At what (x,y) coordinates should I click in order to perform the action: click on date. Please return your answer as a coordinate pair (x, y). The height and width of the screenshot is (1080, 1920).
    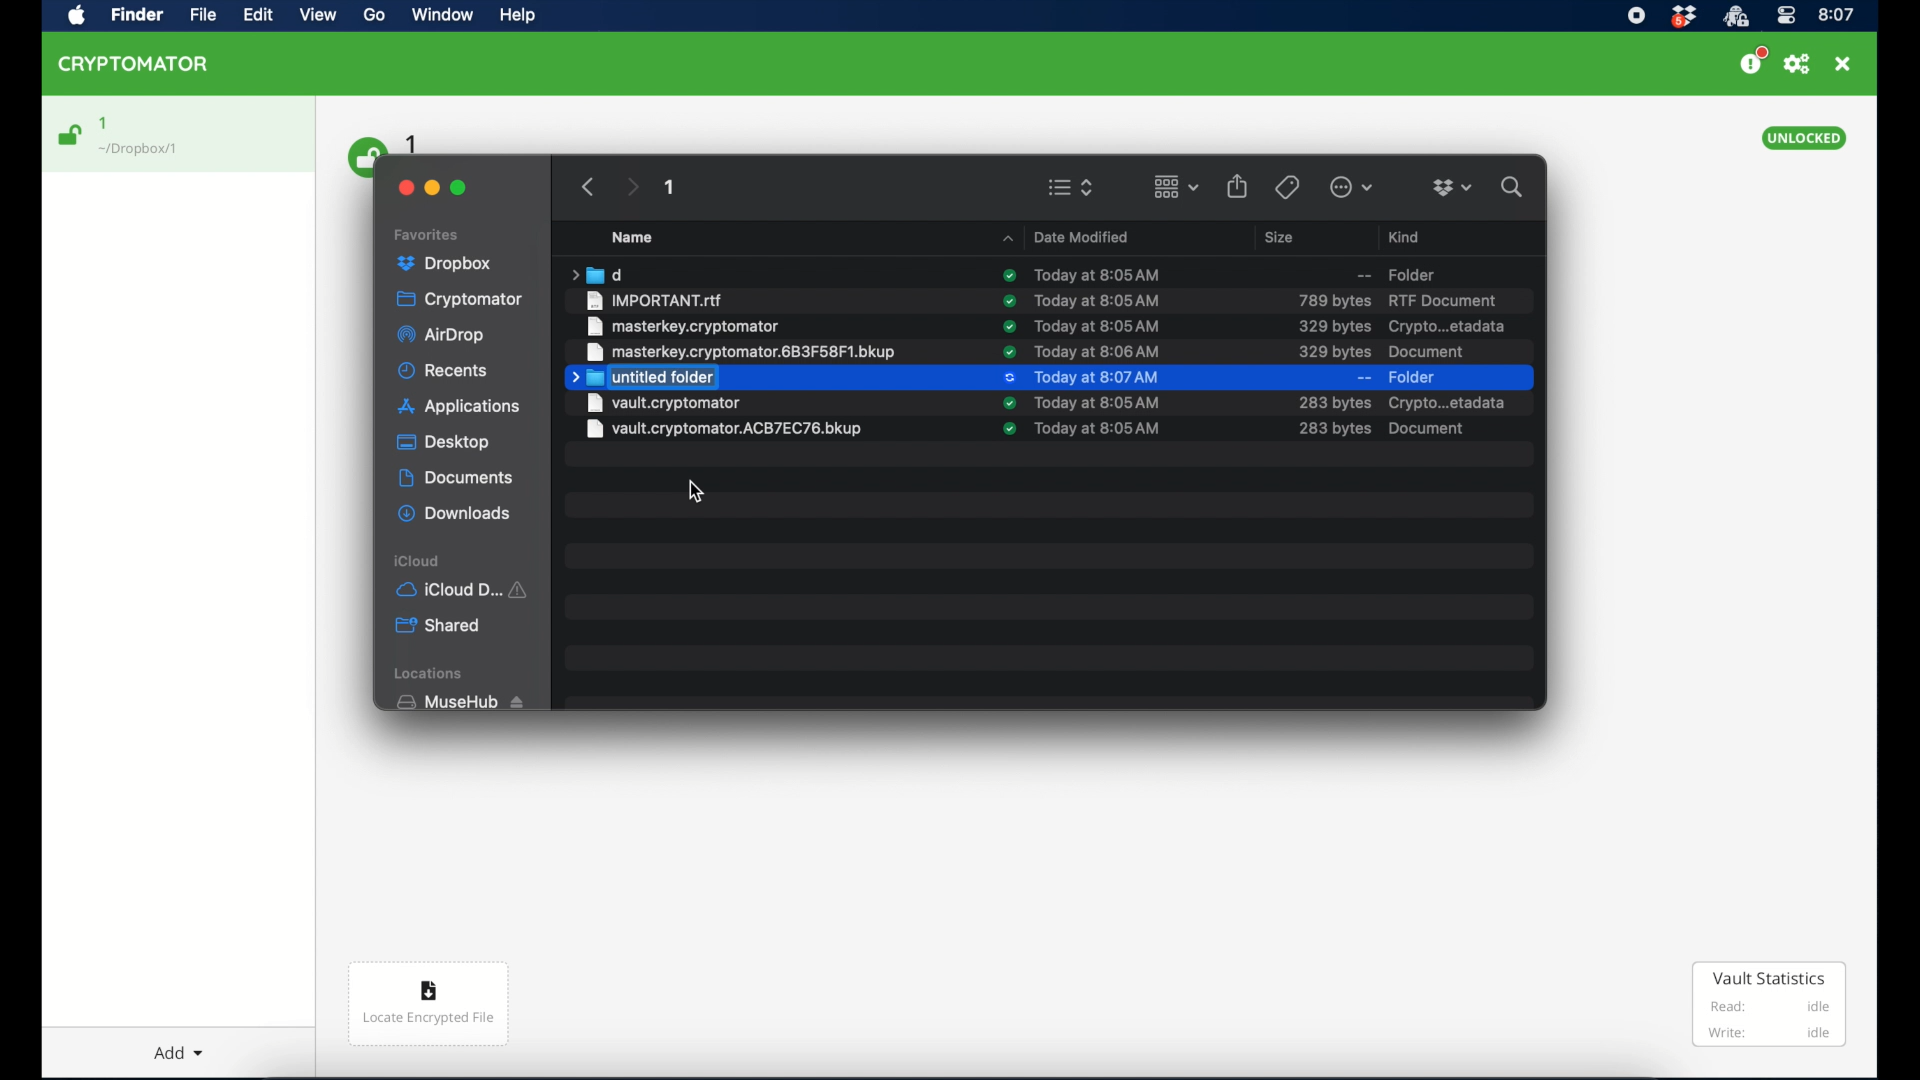
    Looking at the image, I should click on (1098, 402).